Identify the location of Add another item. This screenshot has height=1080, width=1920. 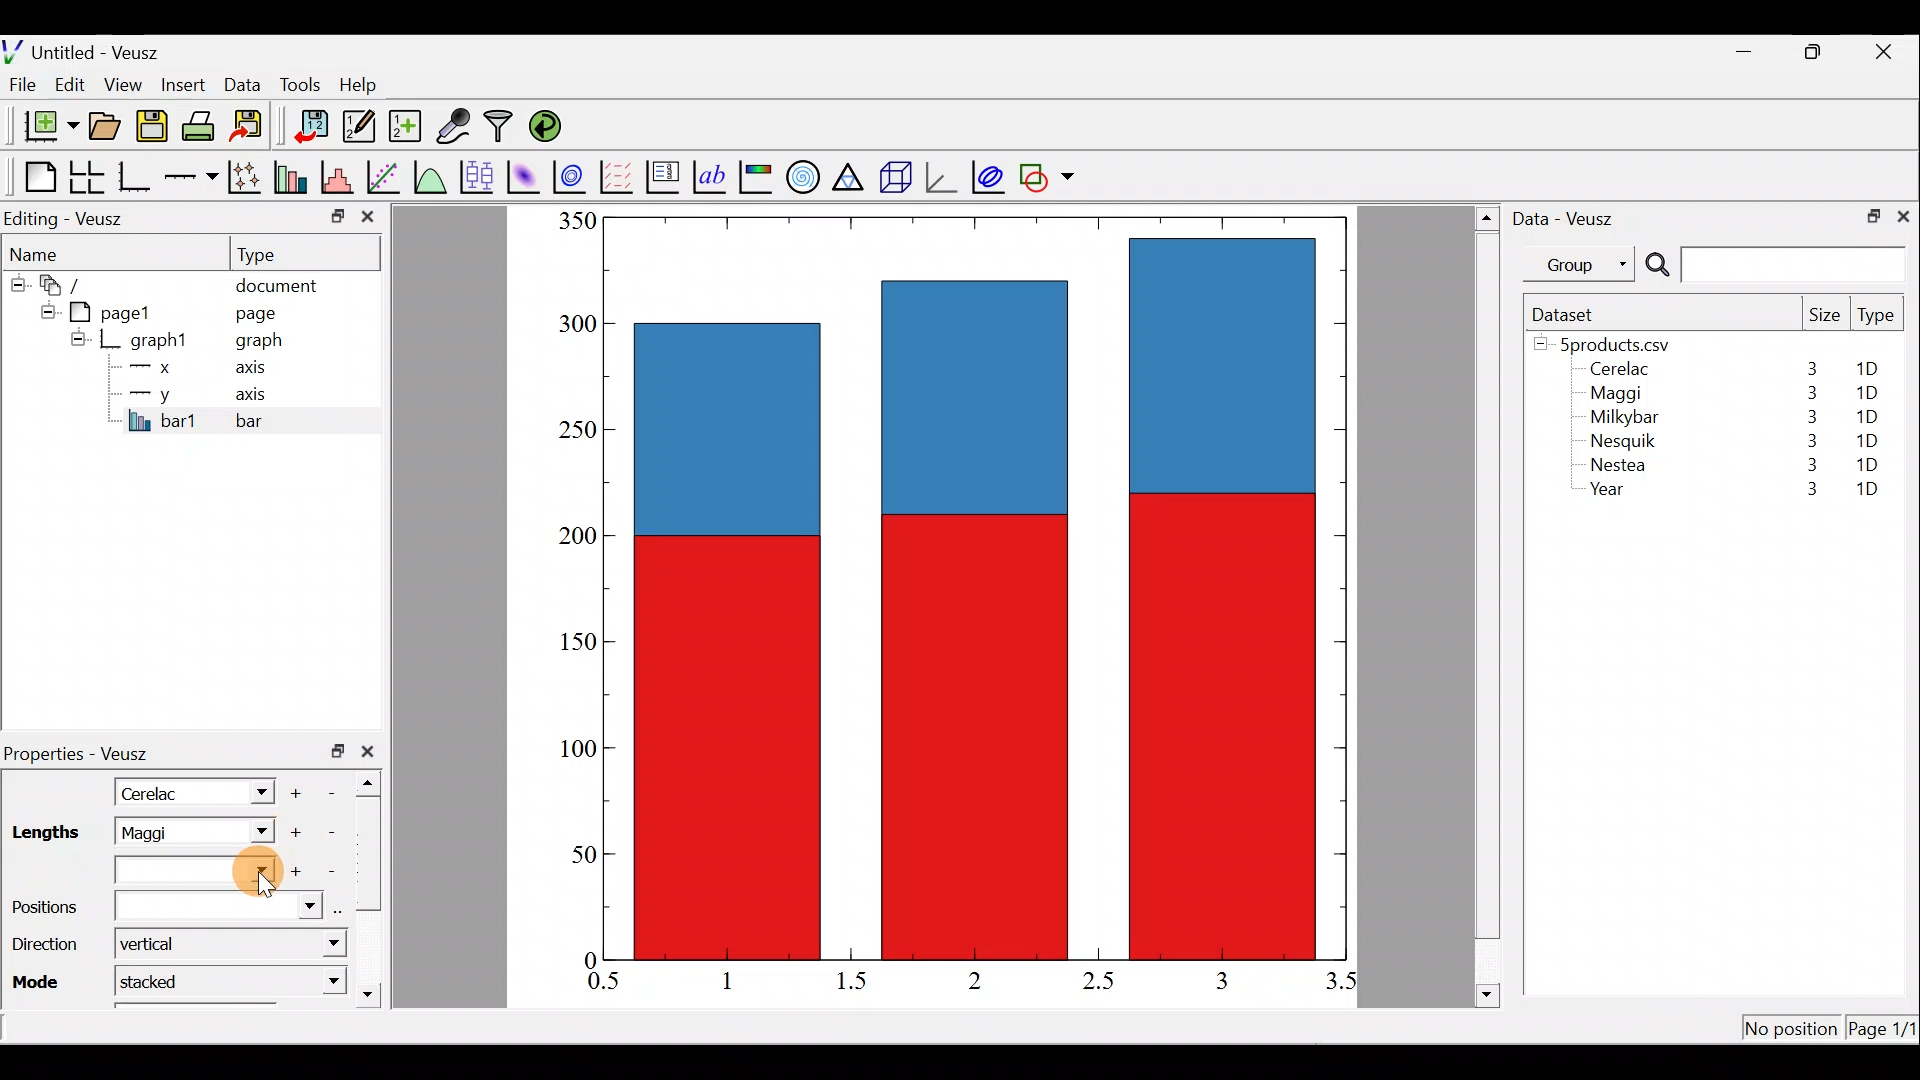
(298, 872).